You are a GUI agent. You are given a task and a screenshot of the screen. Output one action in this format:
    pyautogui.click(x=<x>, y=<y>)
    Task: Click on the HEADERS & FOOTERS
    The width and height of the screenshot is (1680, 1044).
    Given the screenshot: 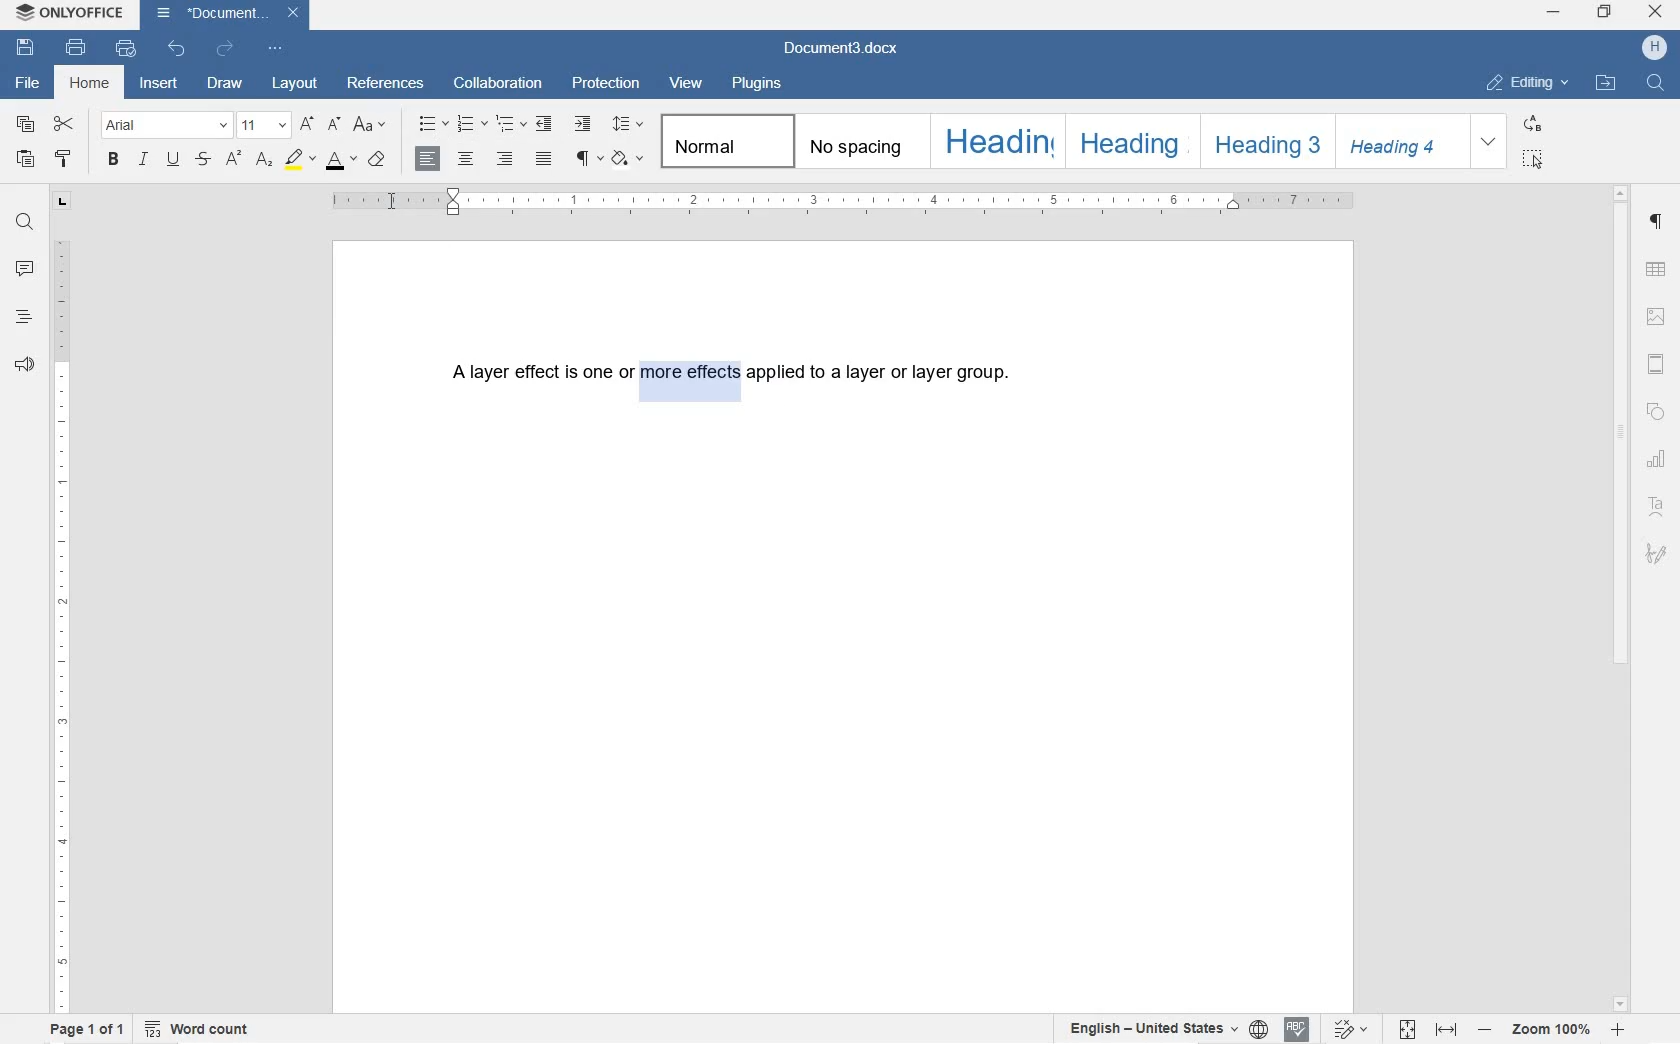 What is the action you would take?
    pyautogui.click(x=1656, y=364)
    